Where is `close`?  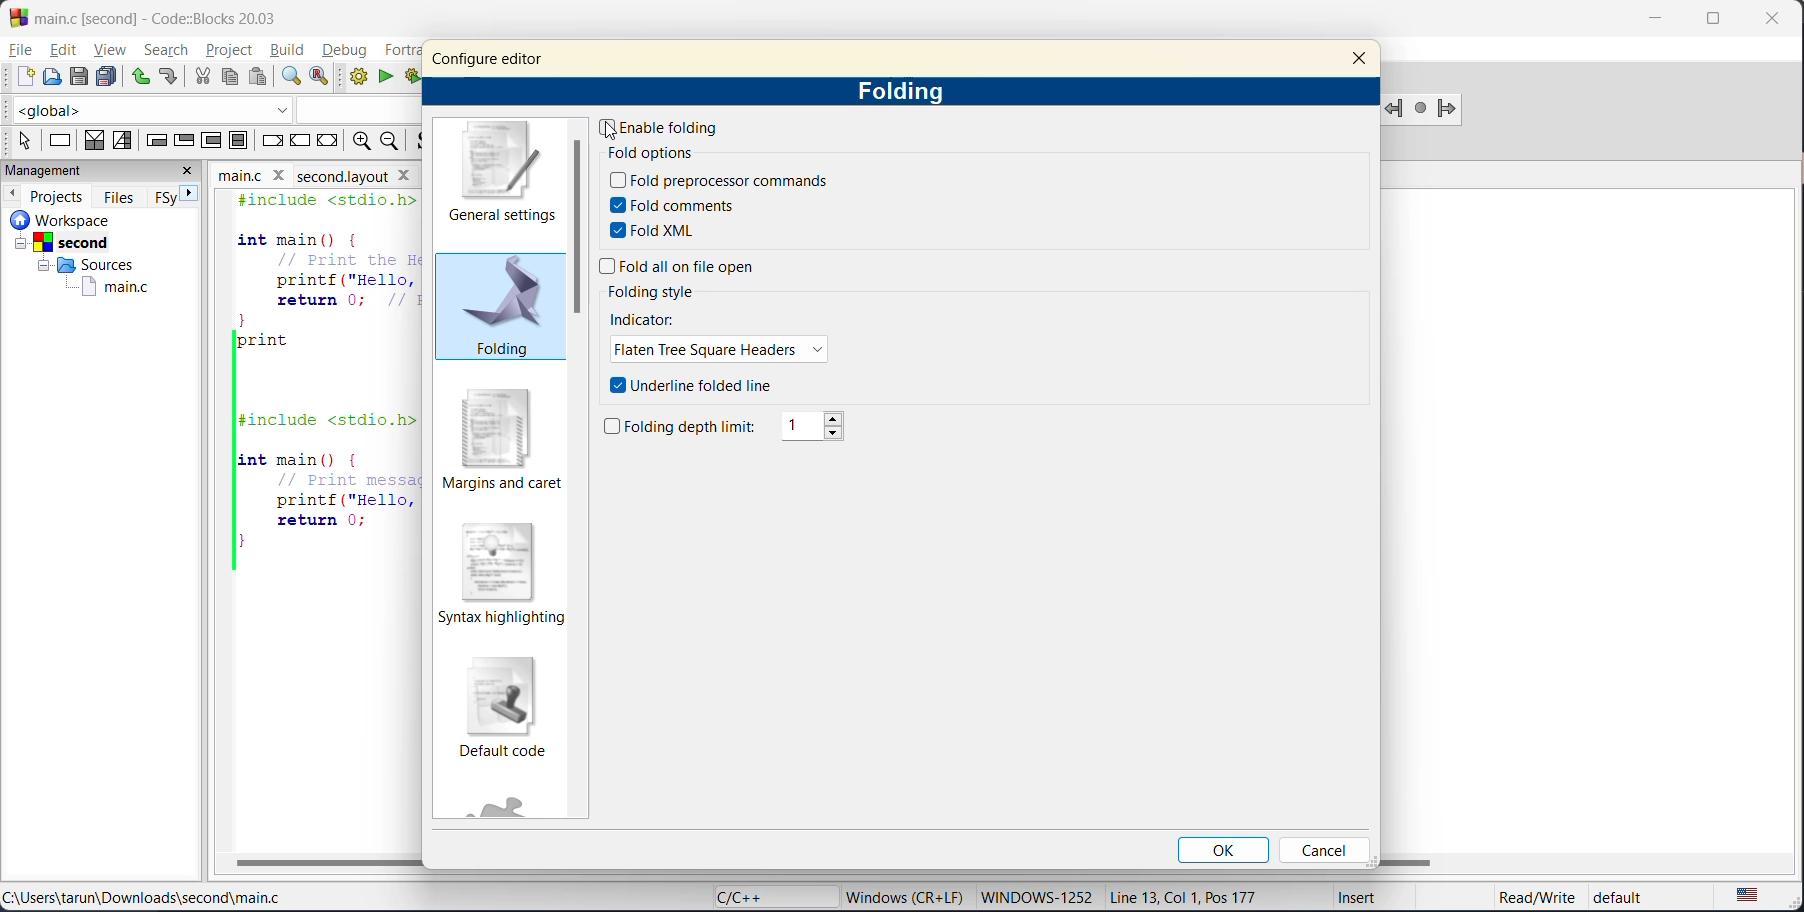
close is located at coordinates (1766, 22).